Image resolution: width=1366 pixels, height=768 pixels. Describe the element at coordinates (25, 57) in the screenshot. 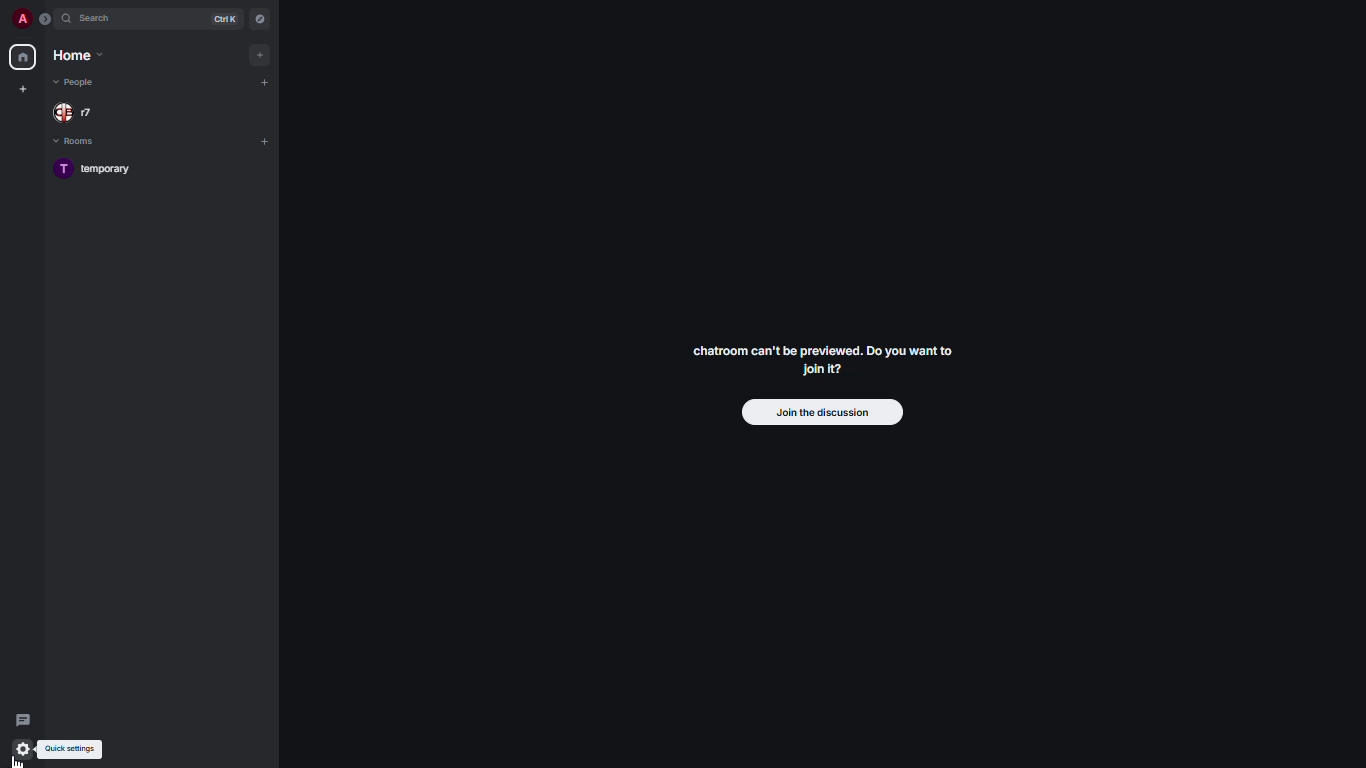

I see `home` at that location.